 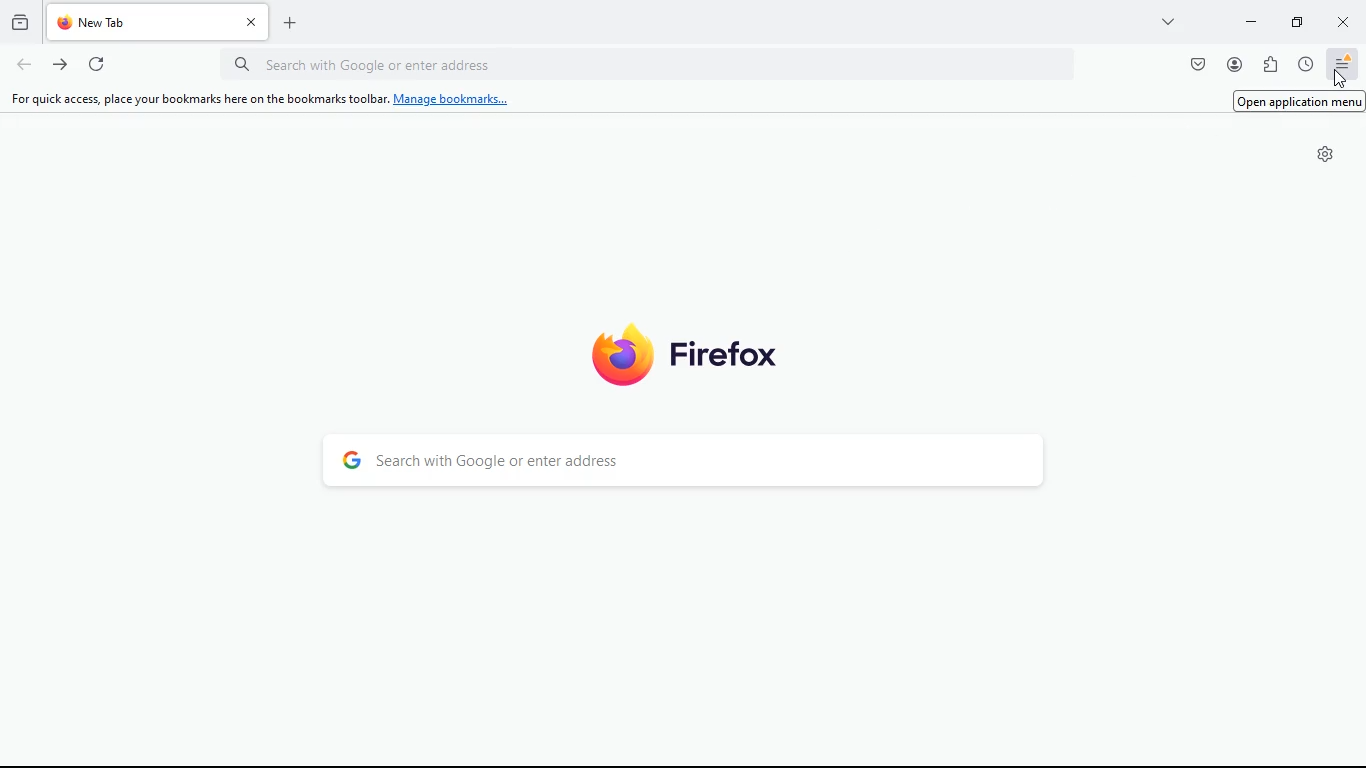 What do you see at coordinates (97, 63) in the screenshot?
I see `refresh` at bounding box center [97, 63].